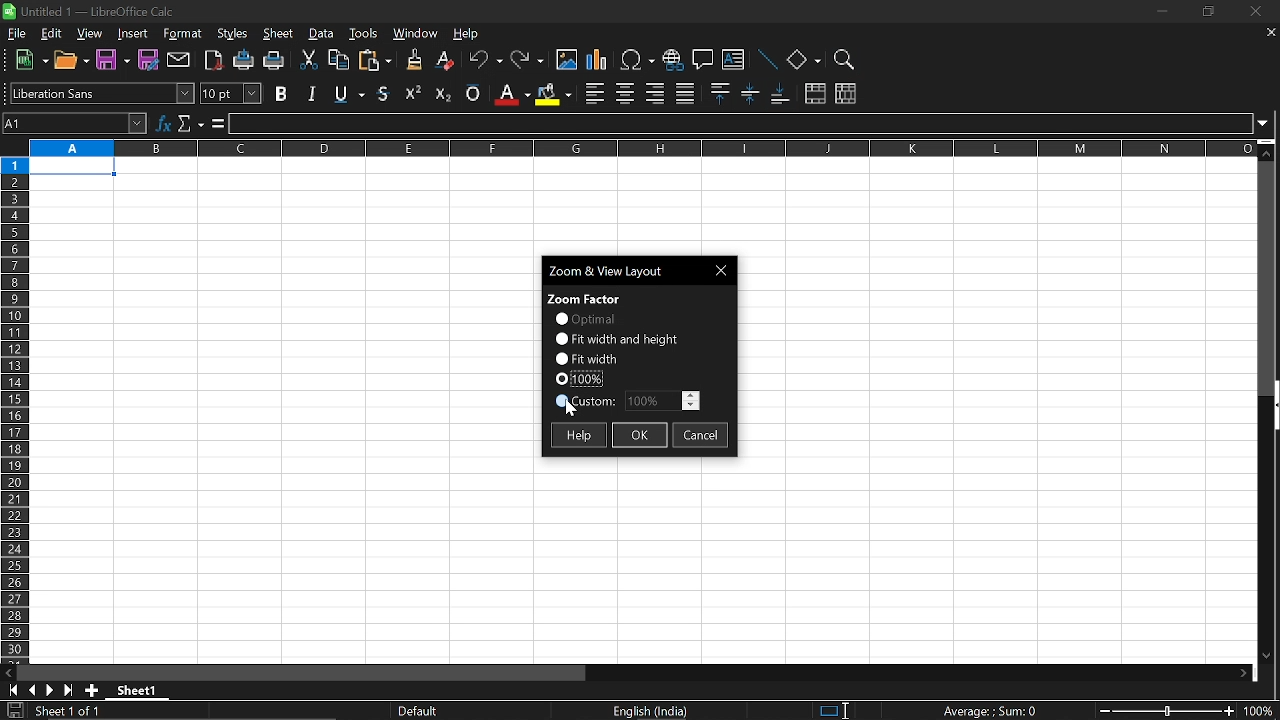 This screenshot has width=1280, height=720. Describe the element at coordinates (528, 61) in the screenshot. I see `redo` at that location.